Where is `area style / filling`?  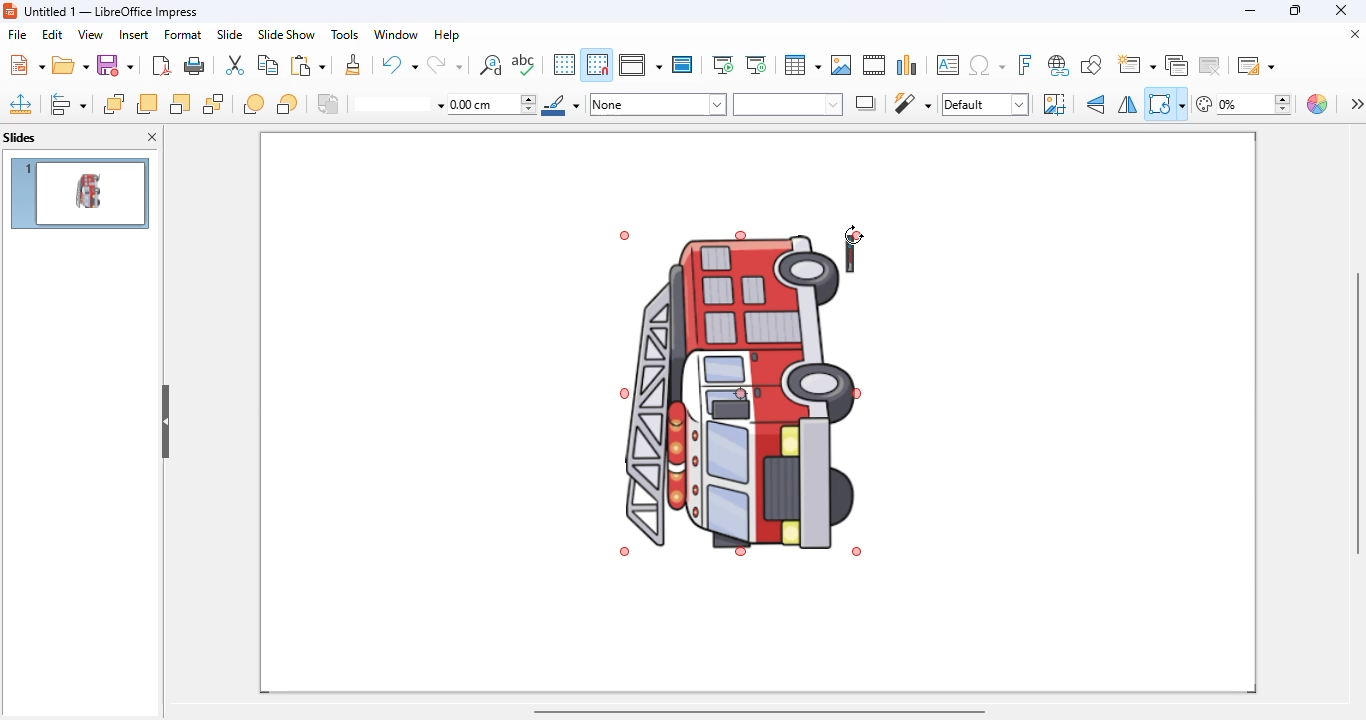
area style / filling is located at coordinates (788, 104).